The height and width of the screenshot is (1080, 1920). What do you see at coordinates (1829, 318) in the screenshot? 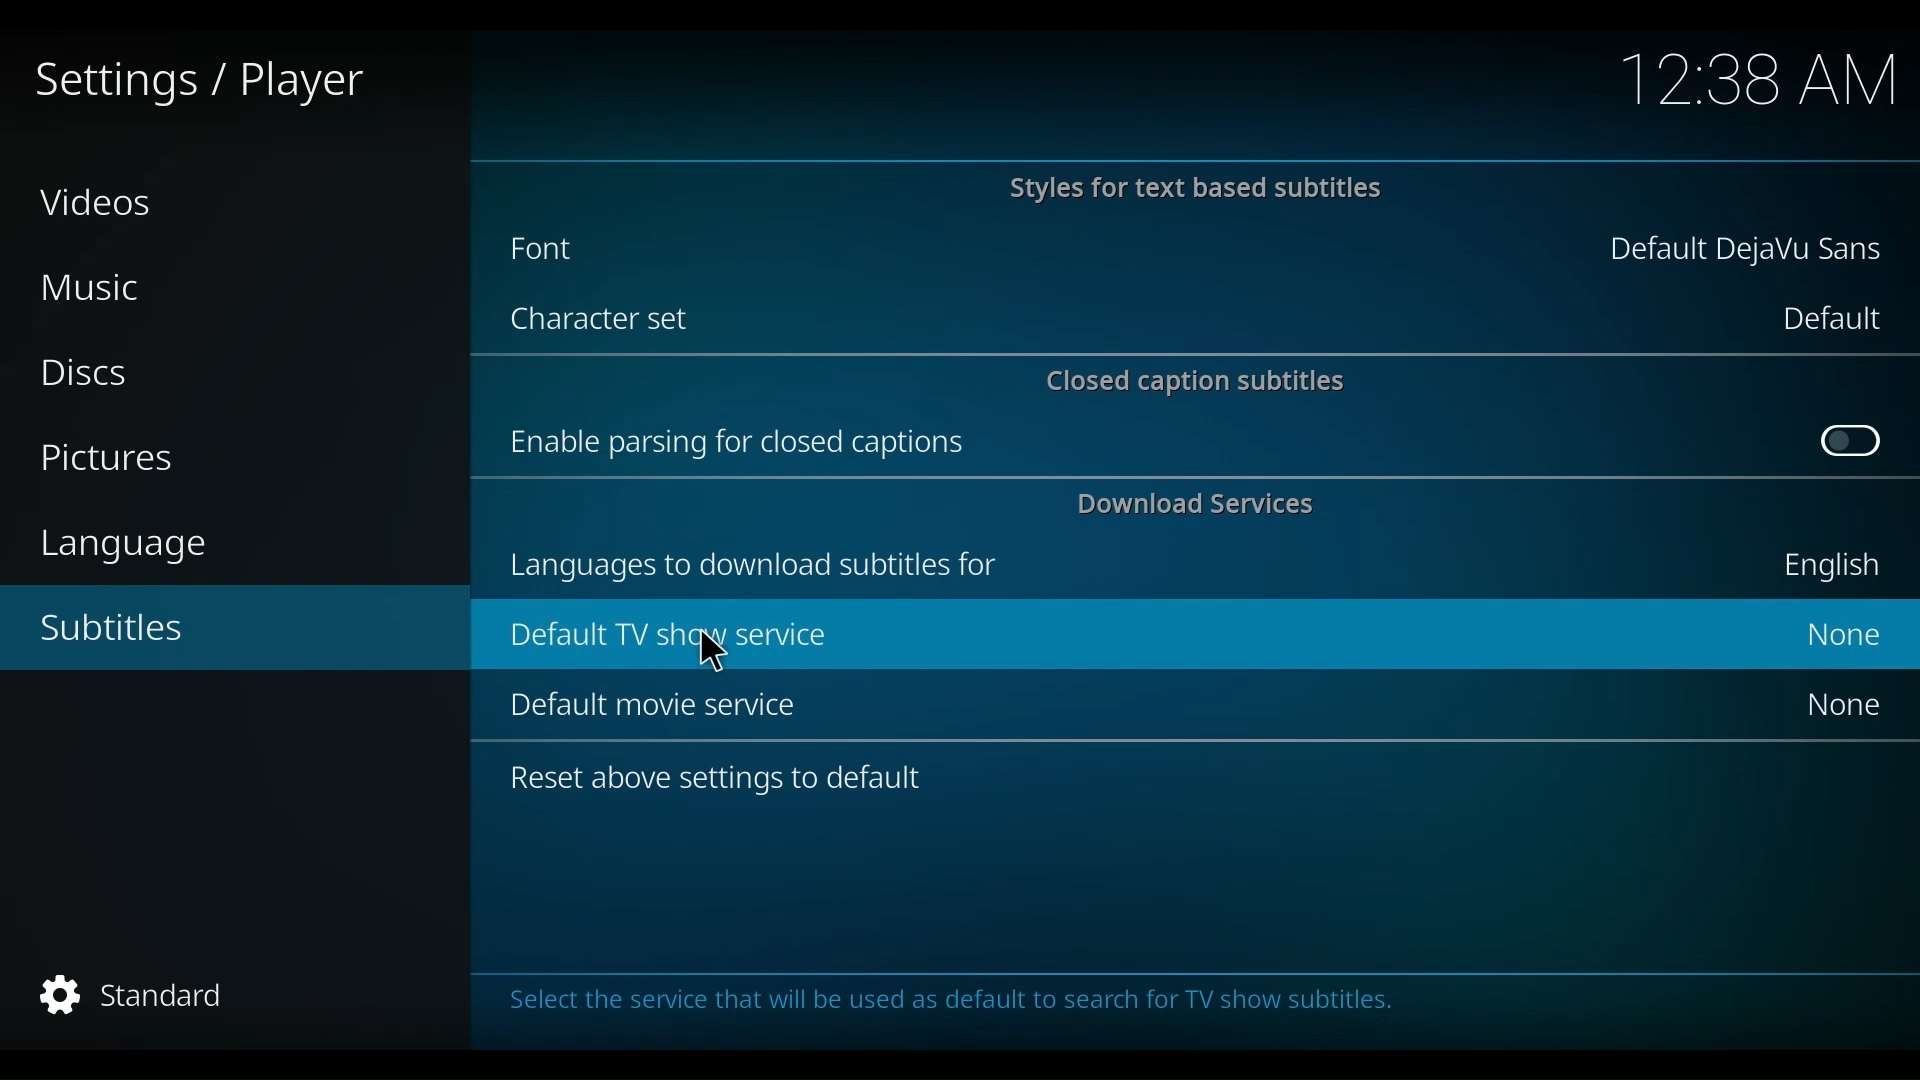
I see `Default` at bounding box center [1829, 318].